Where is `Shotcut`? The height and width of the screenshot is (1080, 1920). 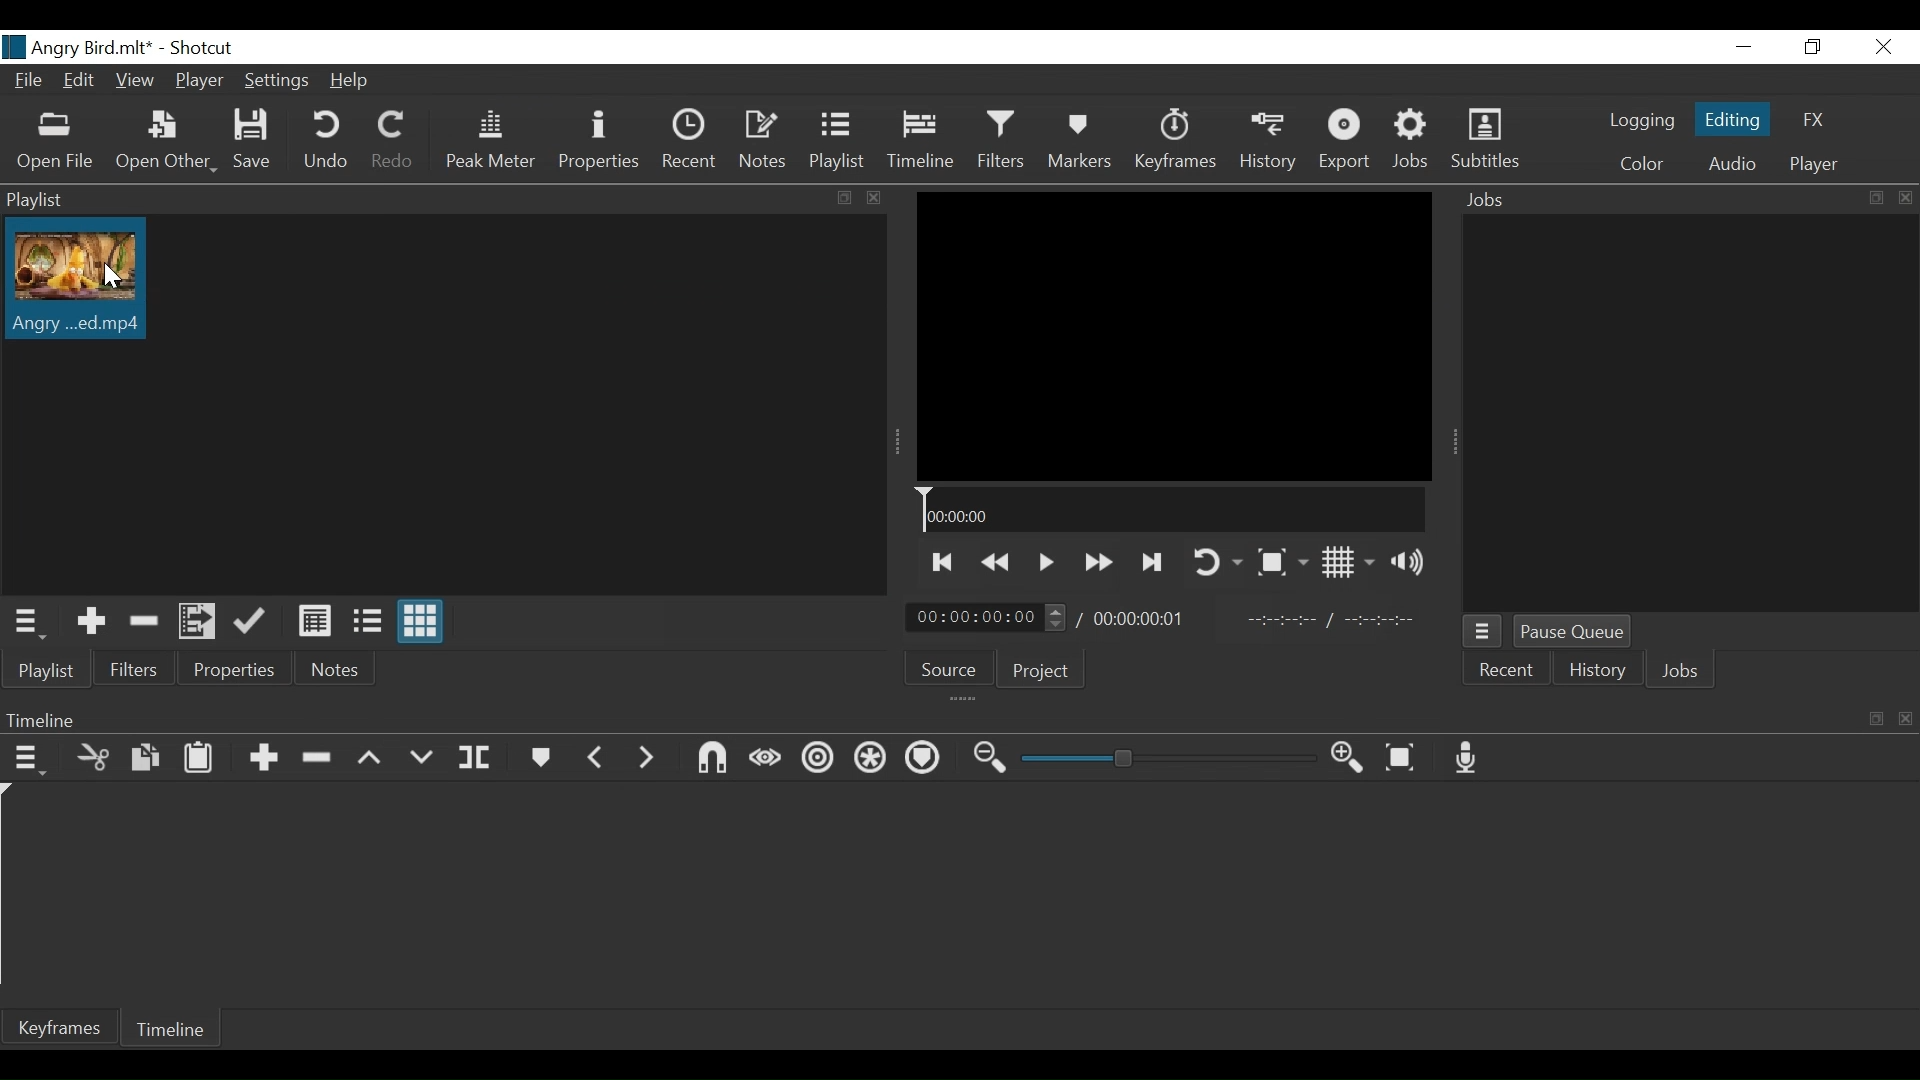
Shotcut is located at coordinates (209, 48).